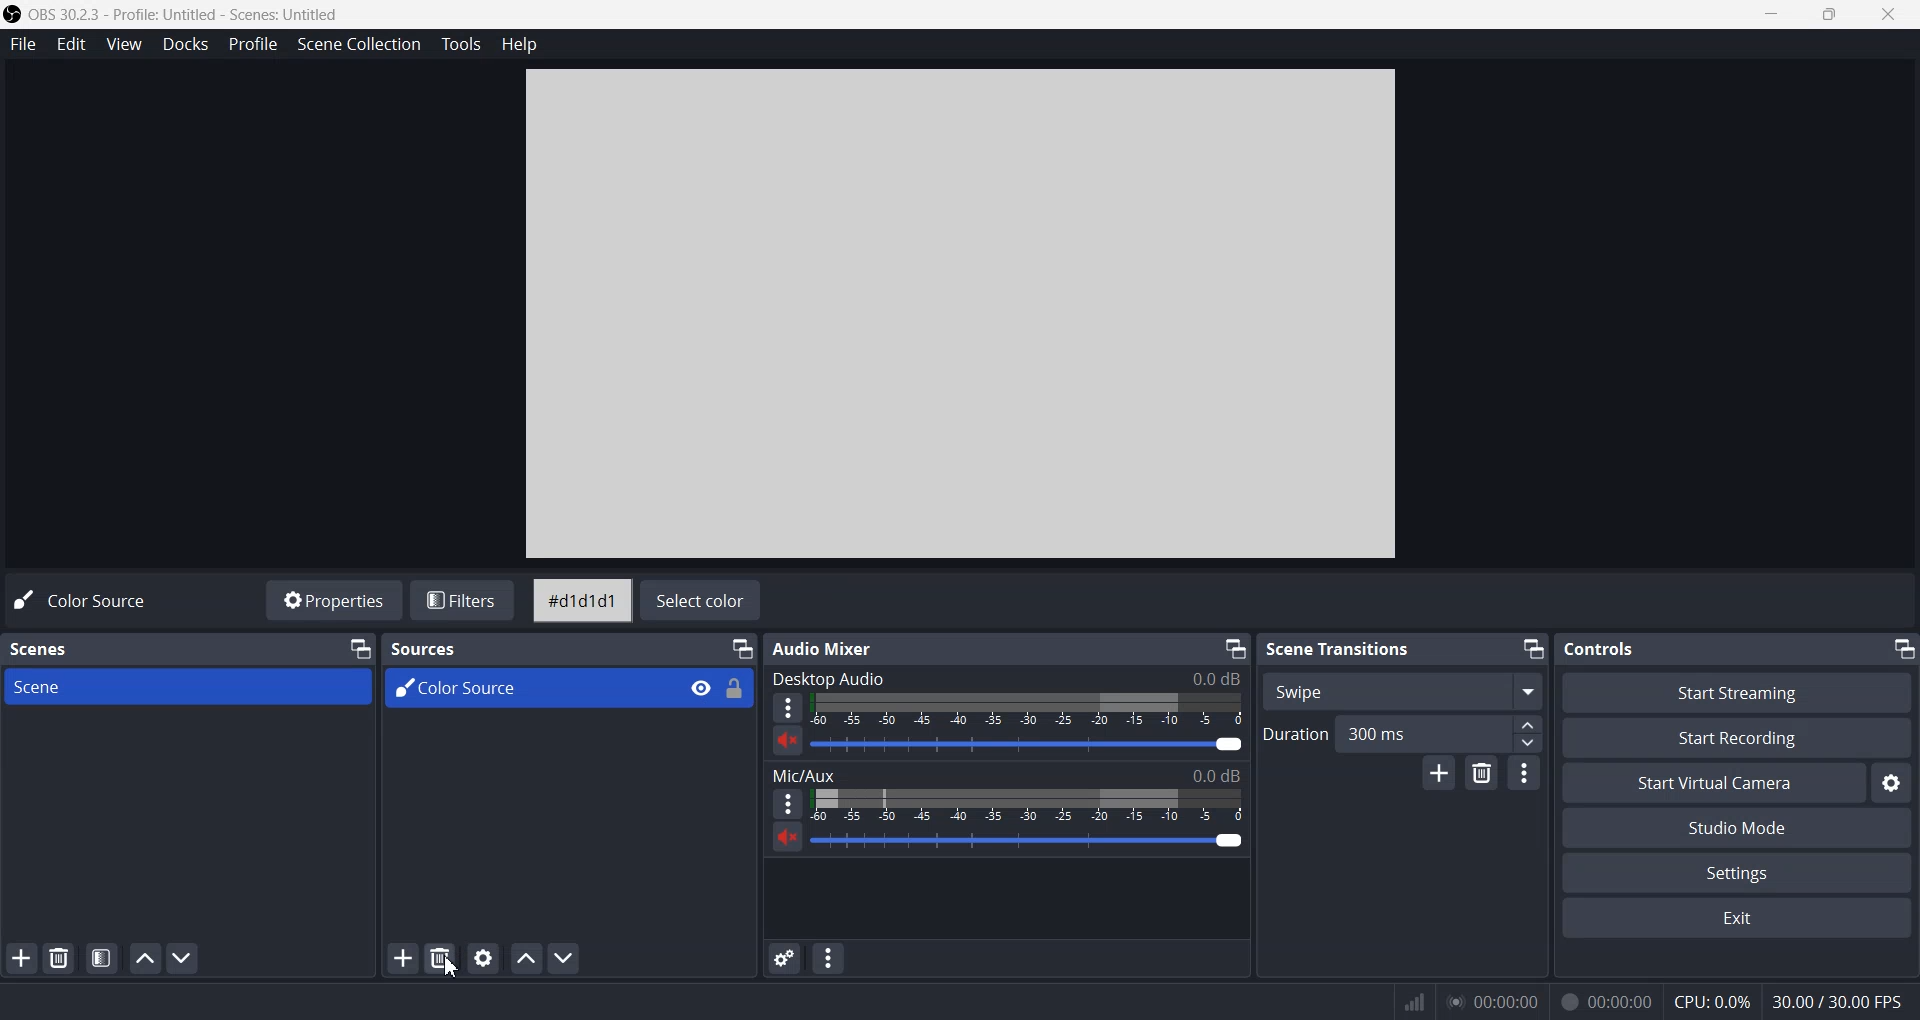 Image resolution: width=1920 pixels, height=1020 pixels. Describe the element at coordinates (253, 44) in the screenshot. I see `Profile` at that location.